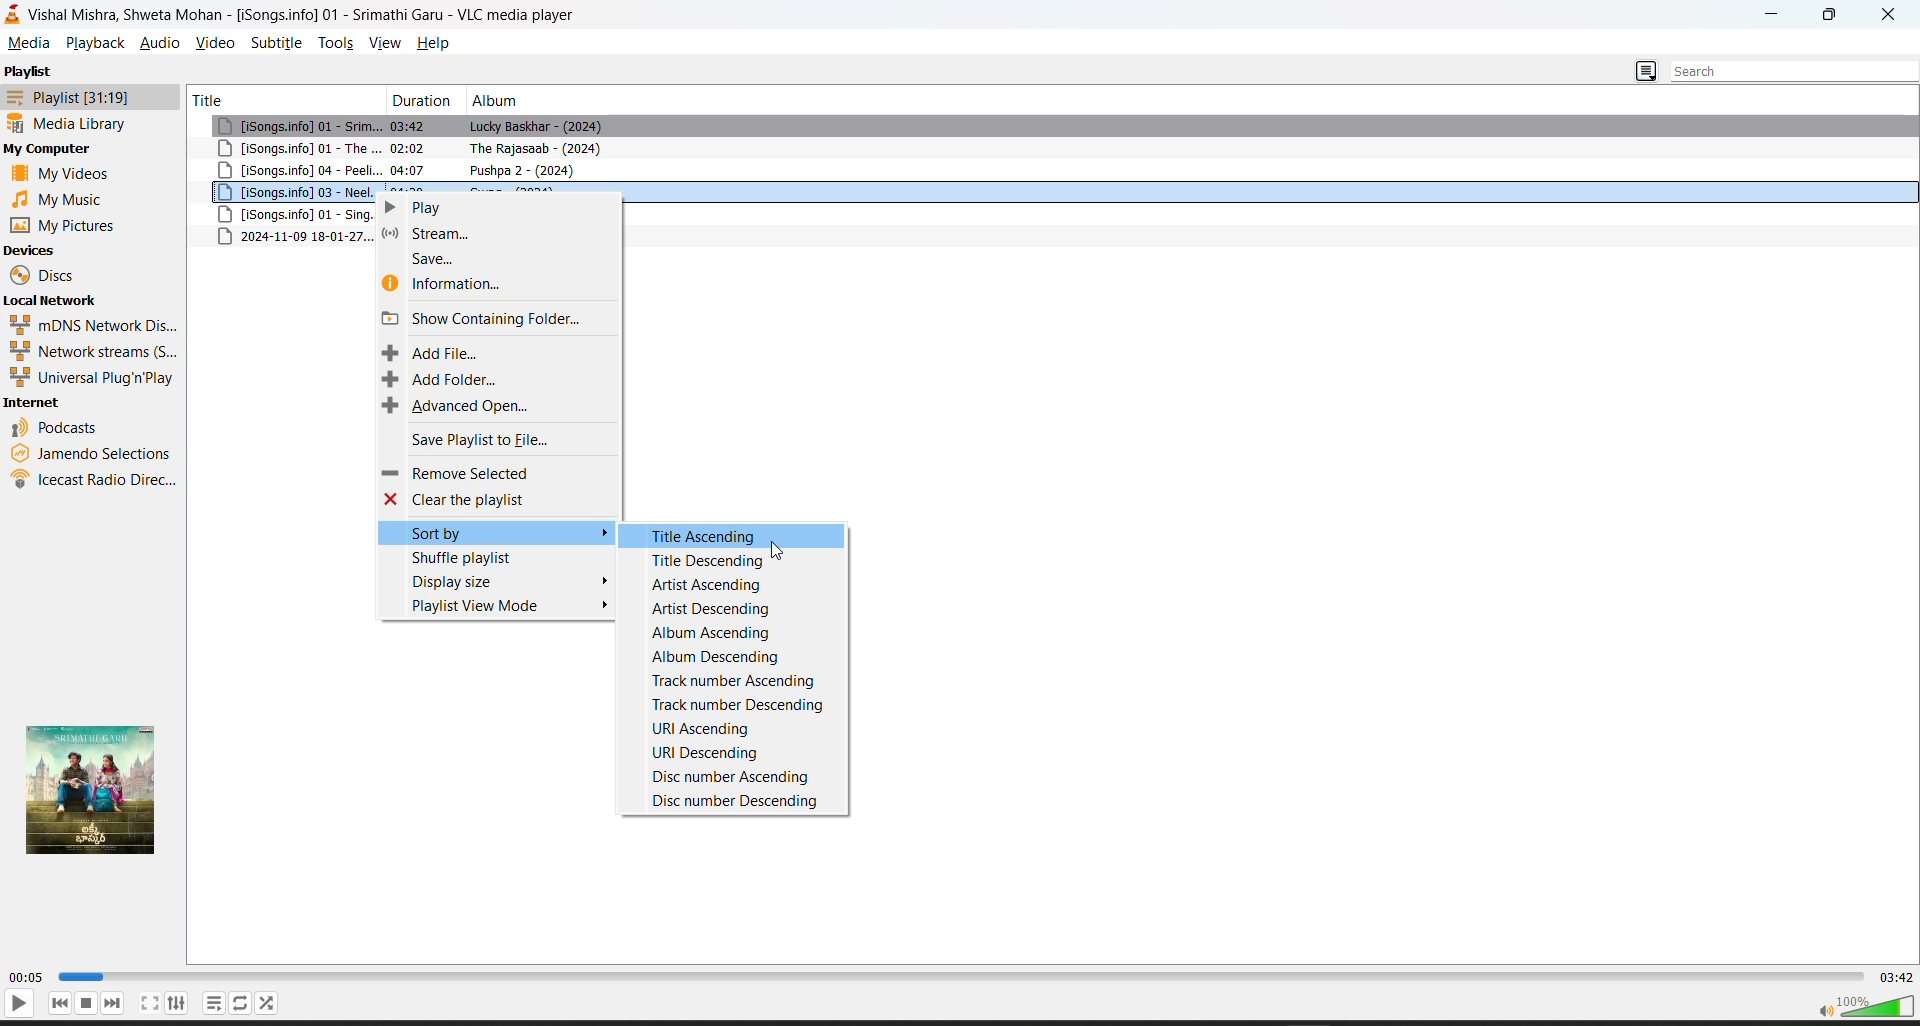  Describe the element at coordinates (501, 256) in the screenshot. I see `save` at that location.